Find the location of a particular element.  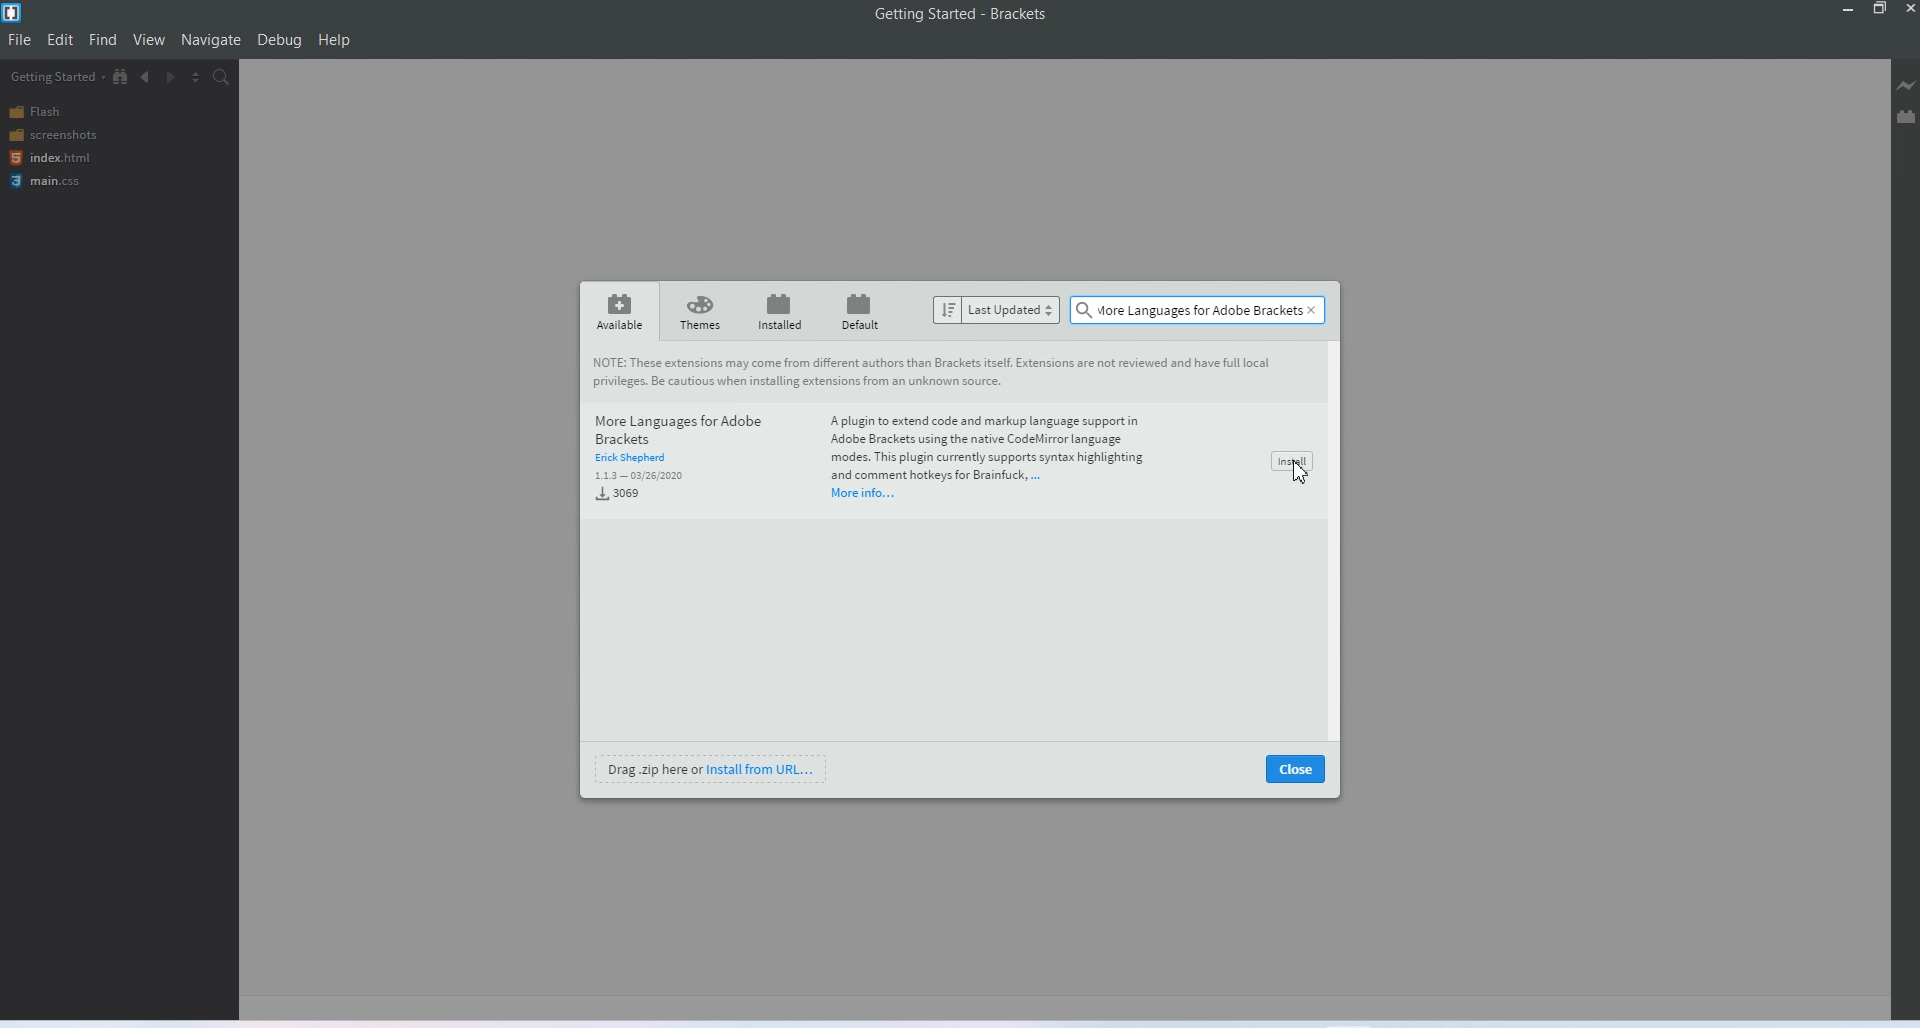

Find in files is located at coordinates (222, 78).